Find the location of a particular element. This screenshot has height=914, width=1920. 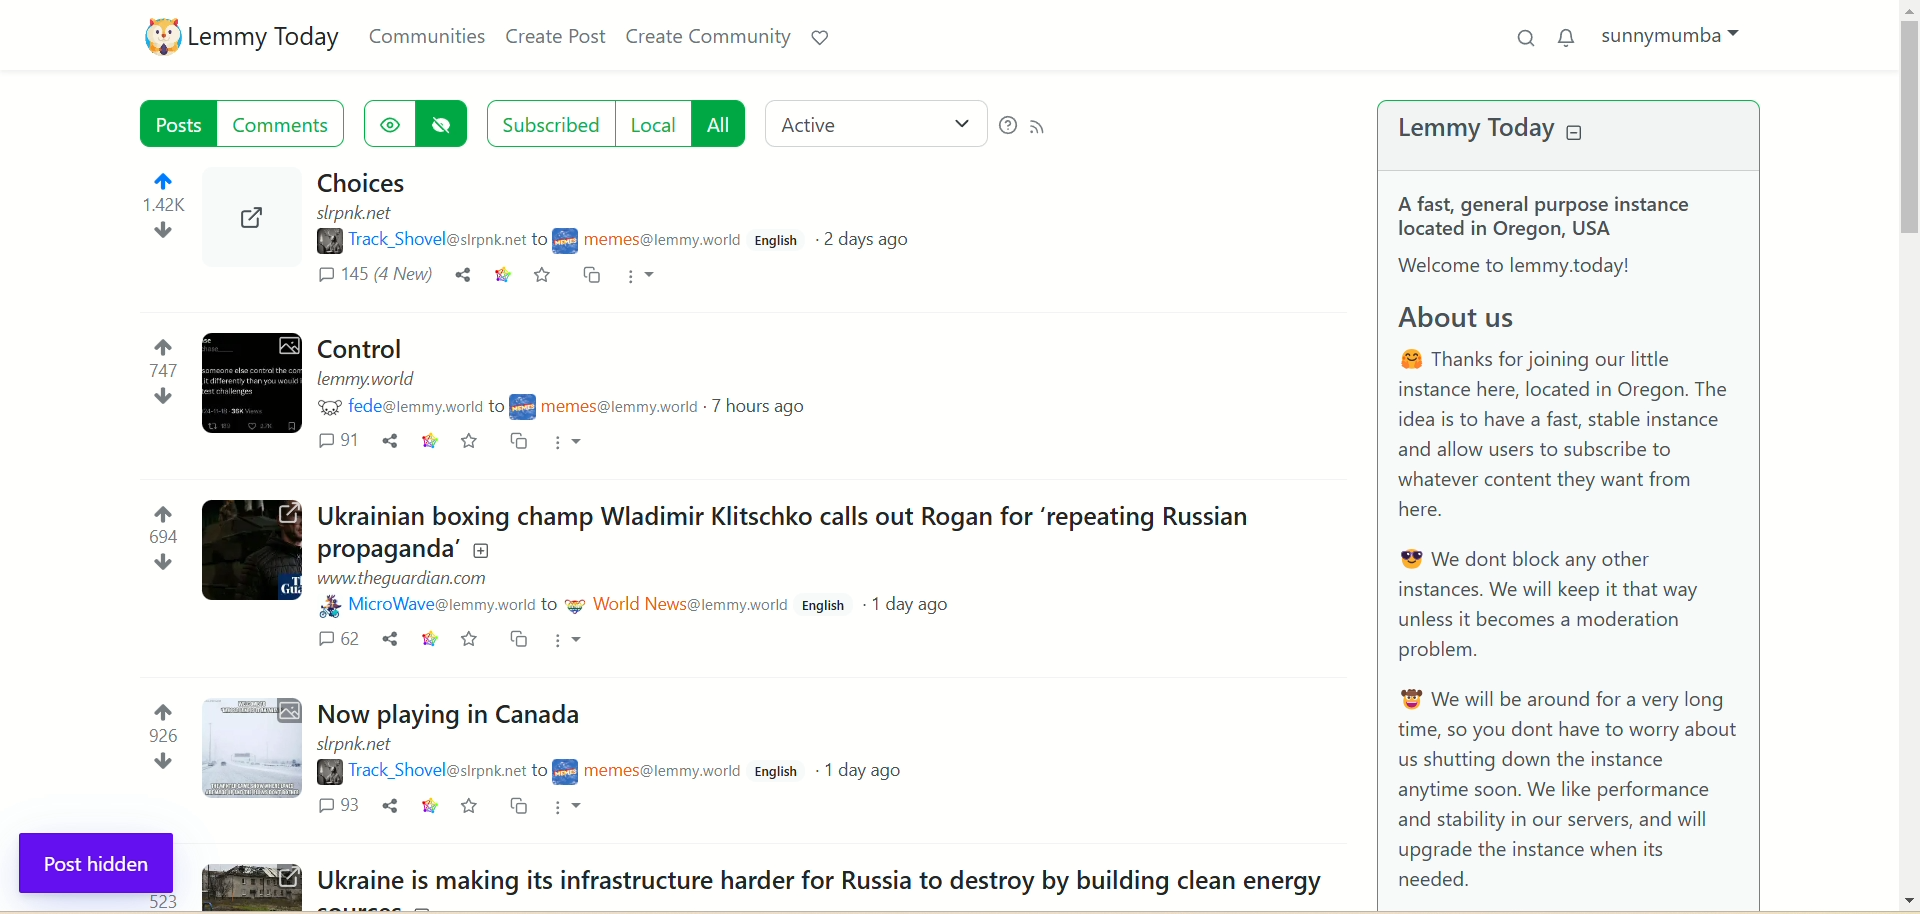

comments is located at coordinates (340, 443).